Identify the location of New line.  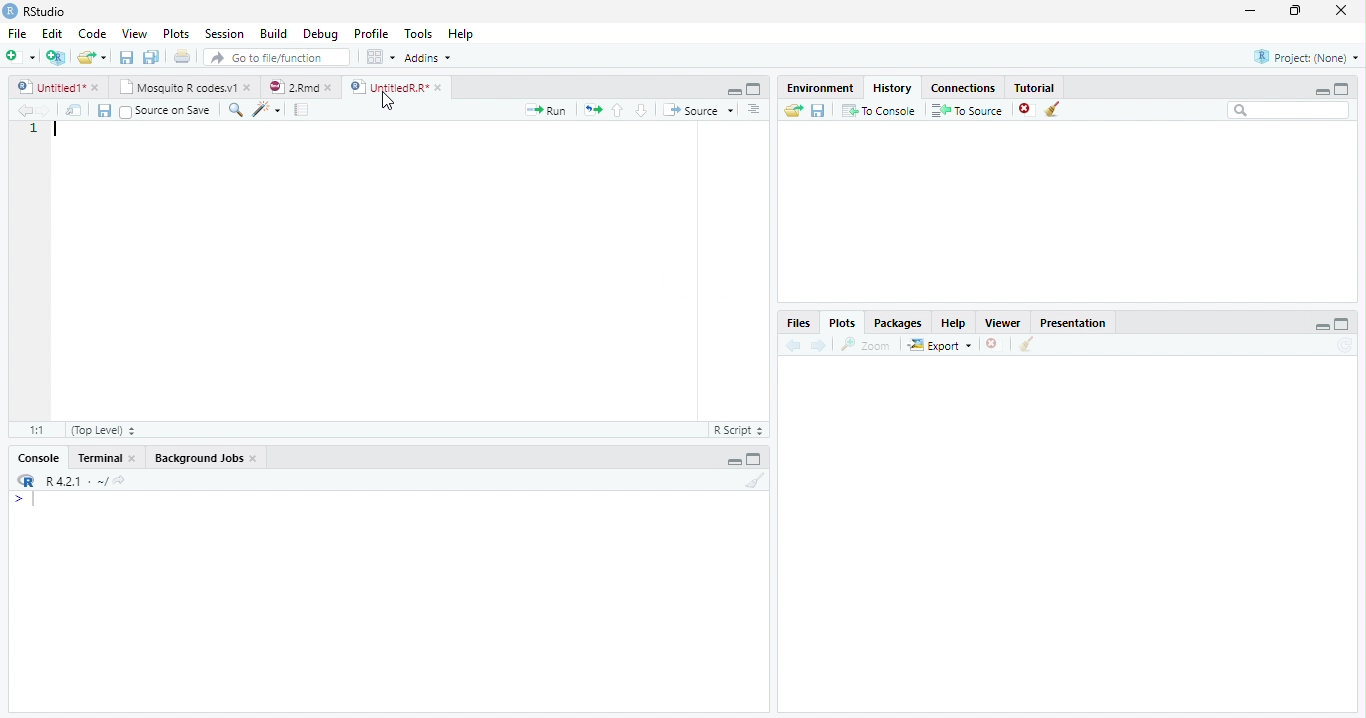
(24, 499).